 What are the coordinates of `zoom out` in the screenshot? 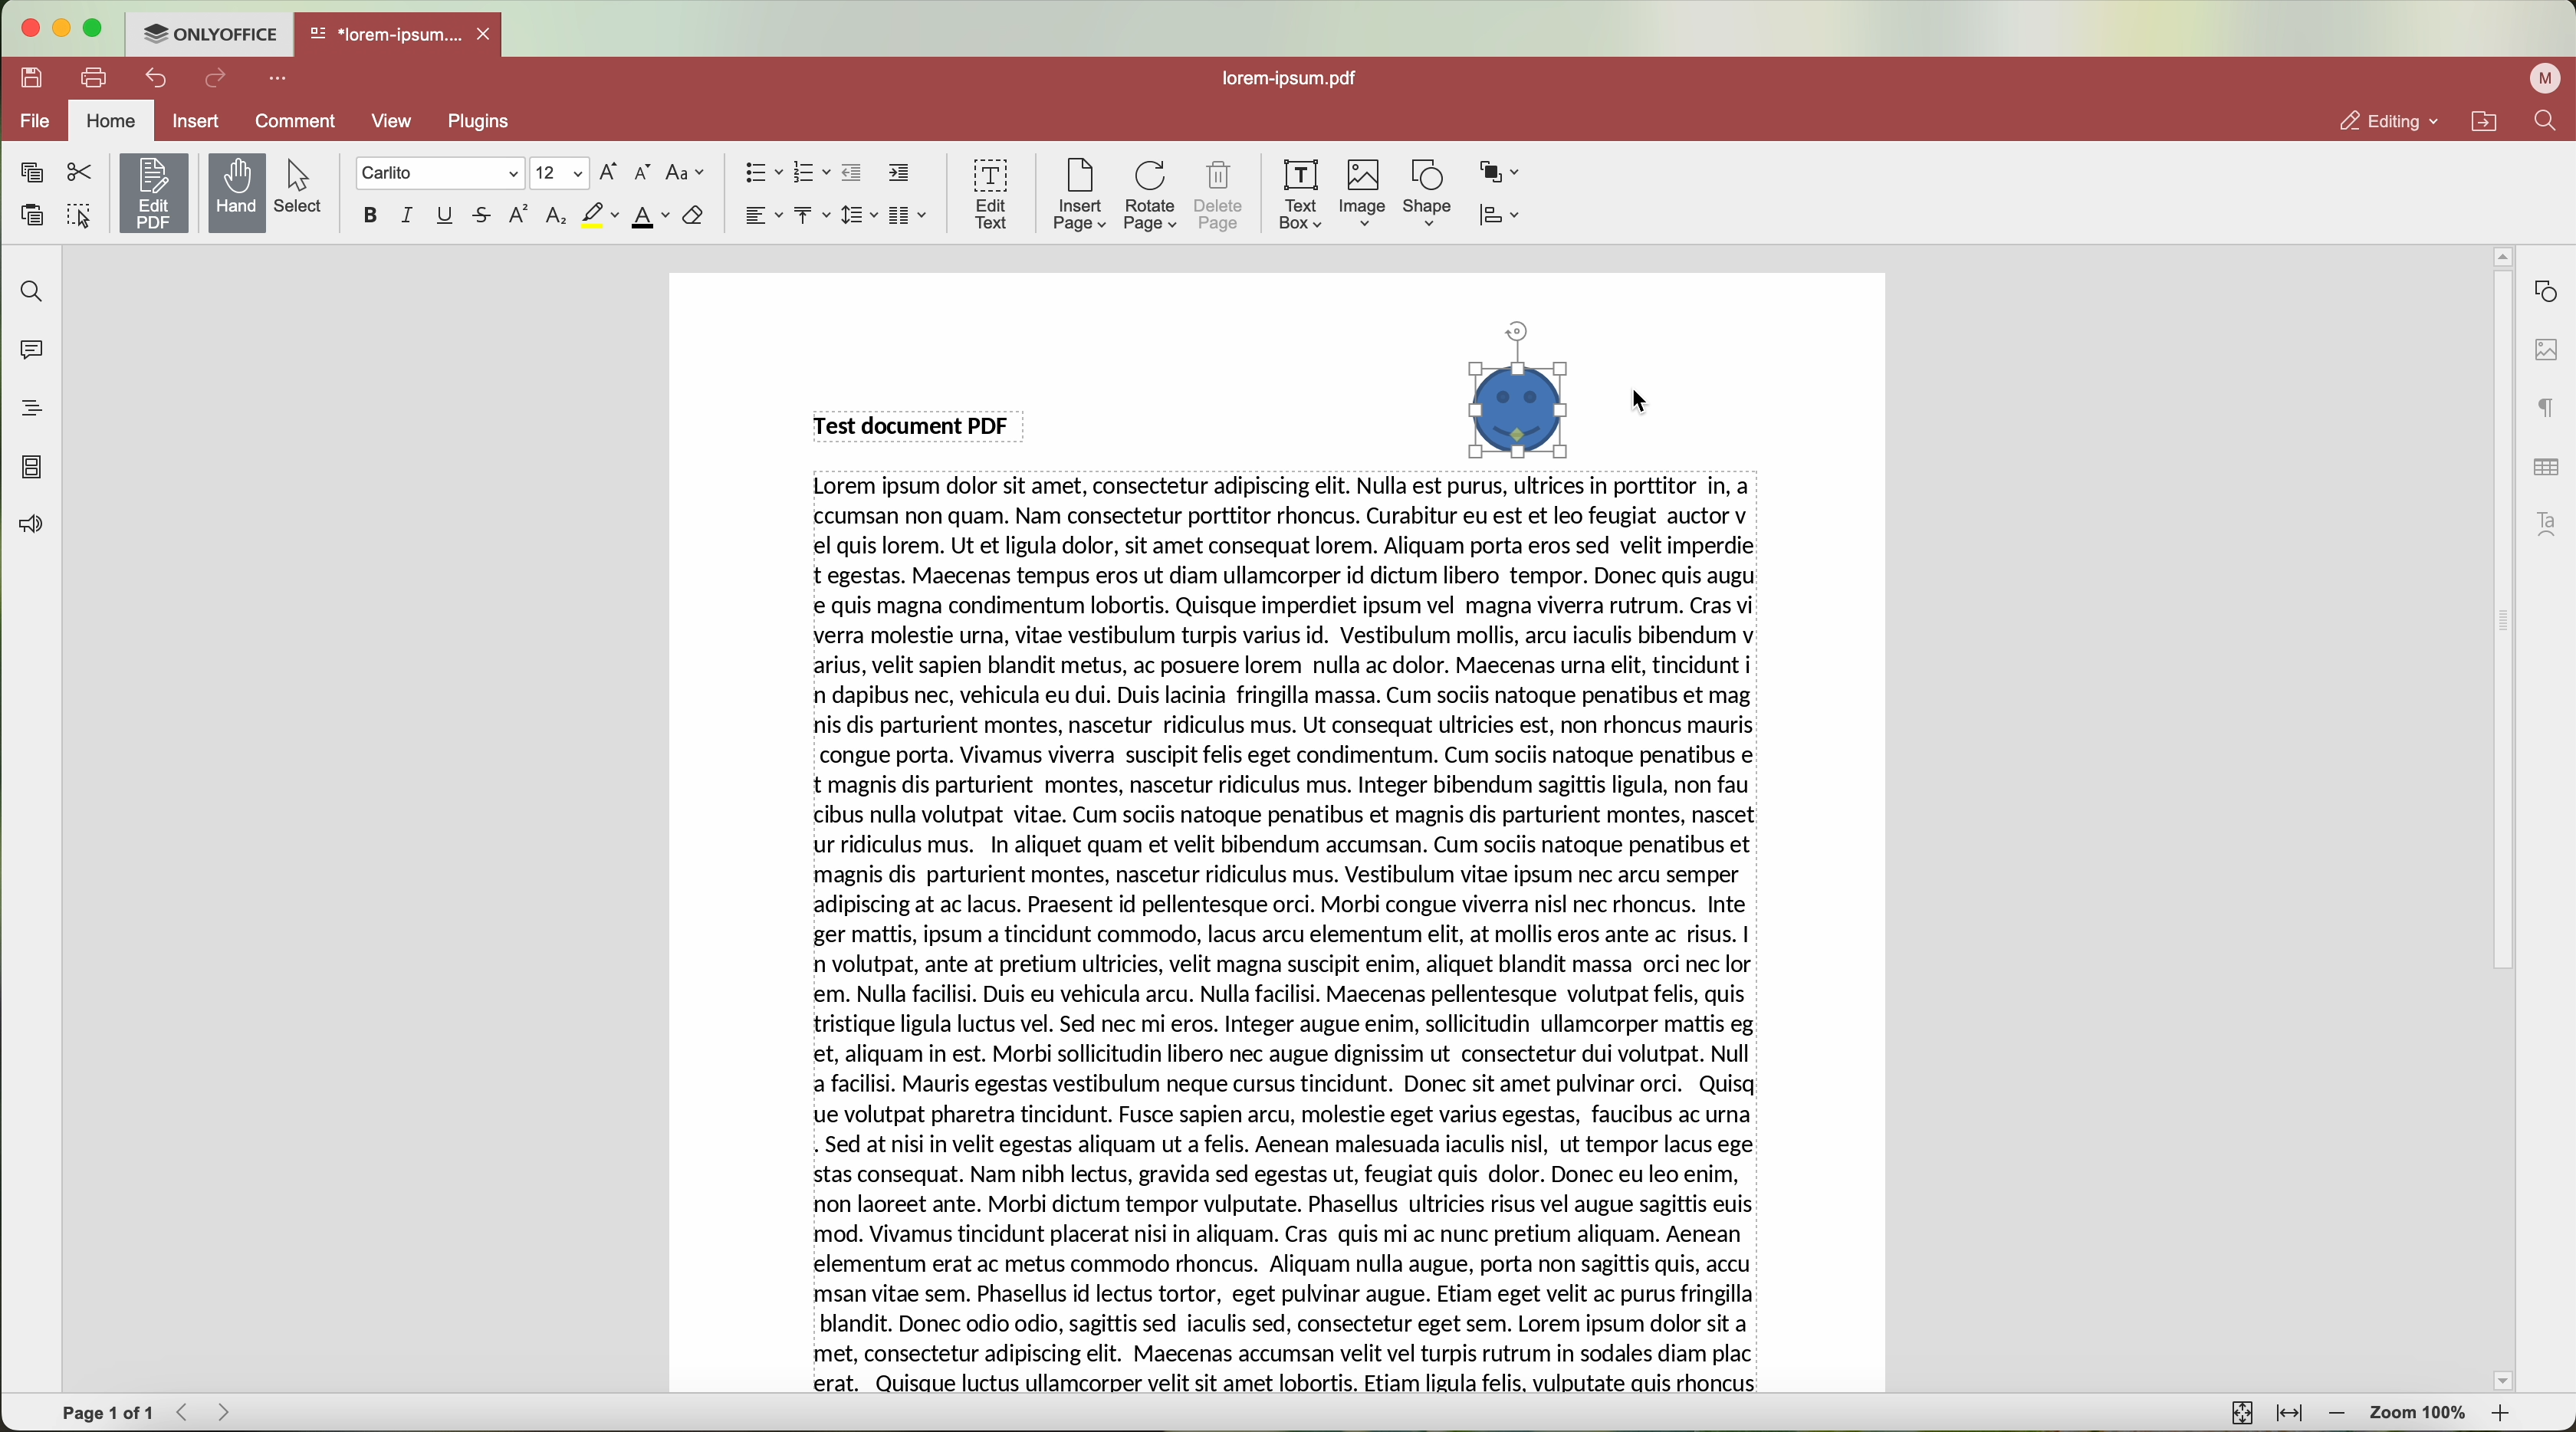 It's located at (2341, 1416).